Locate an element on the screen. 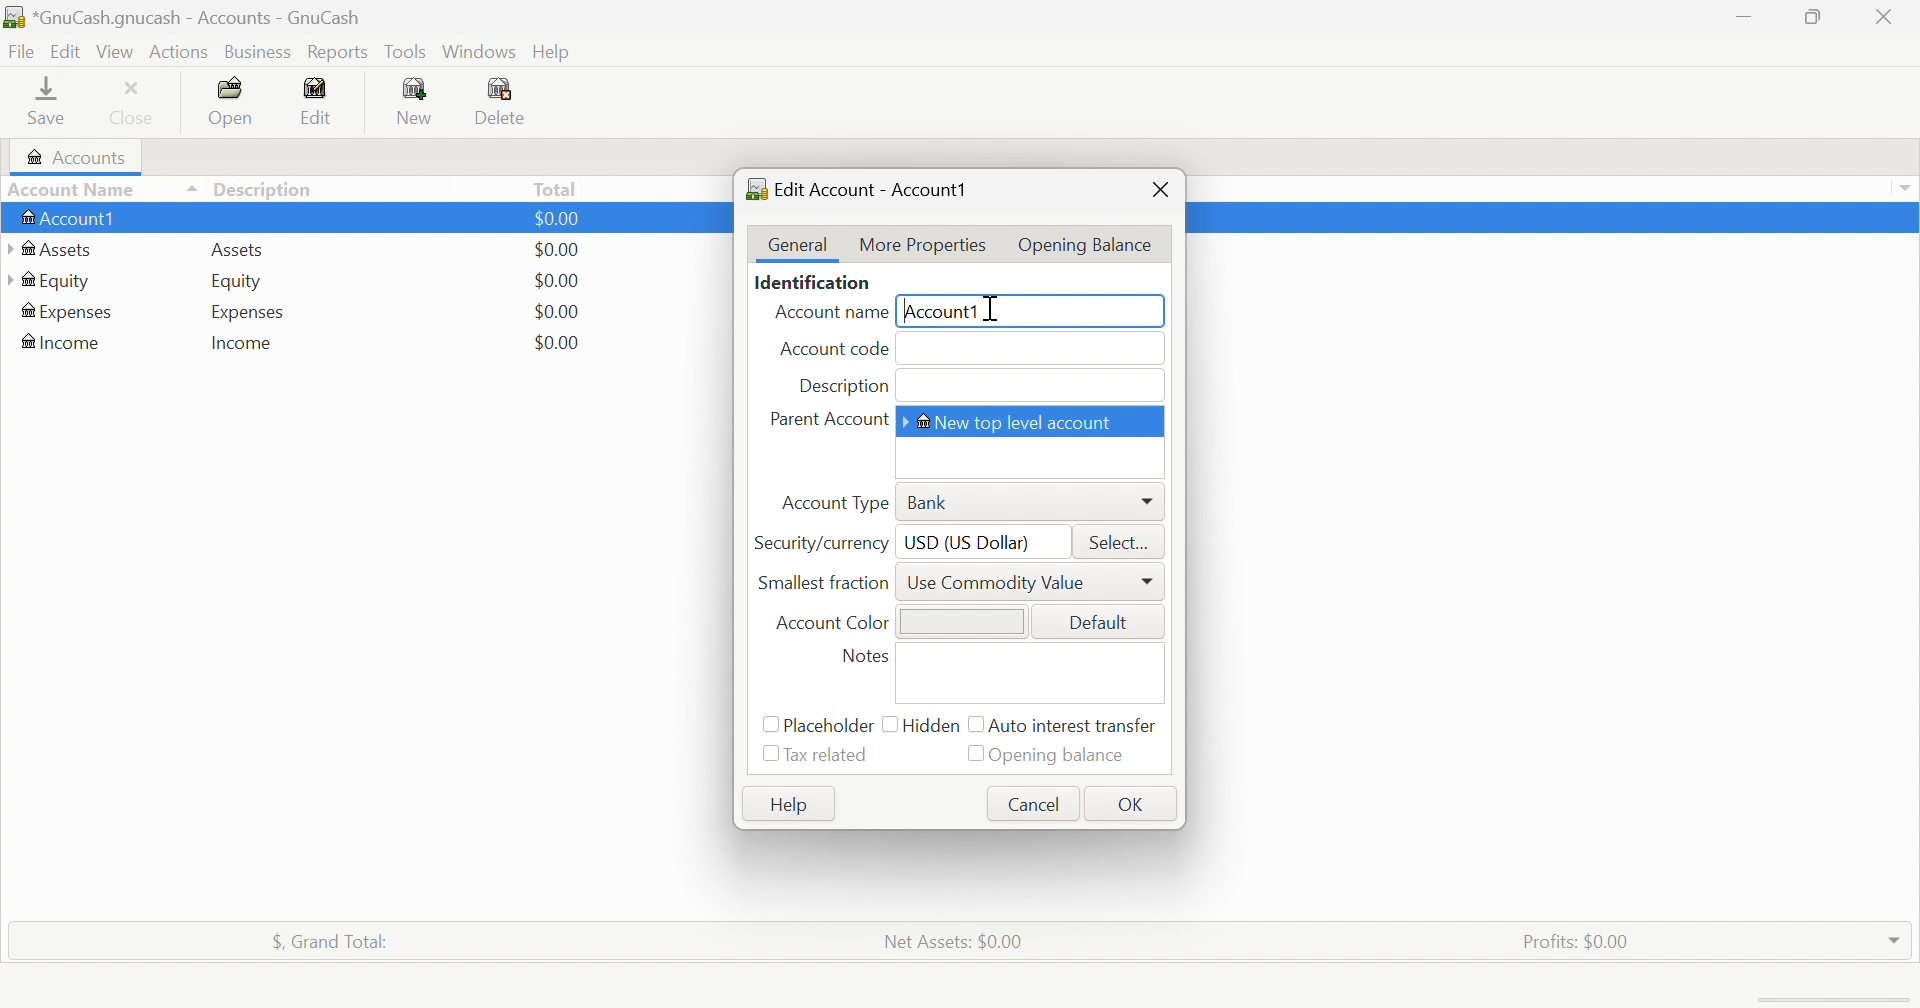 The height and width of the screenshot is (1008, 1920). Bank is located at coordinates (931, 503).